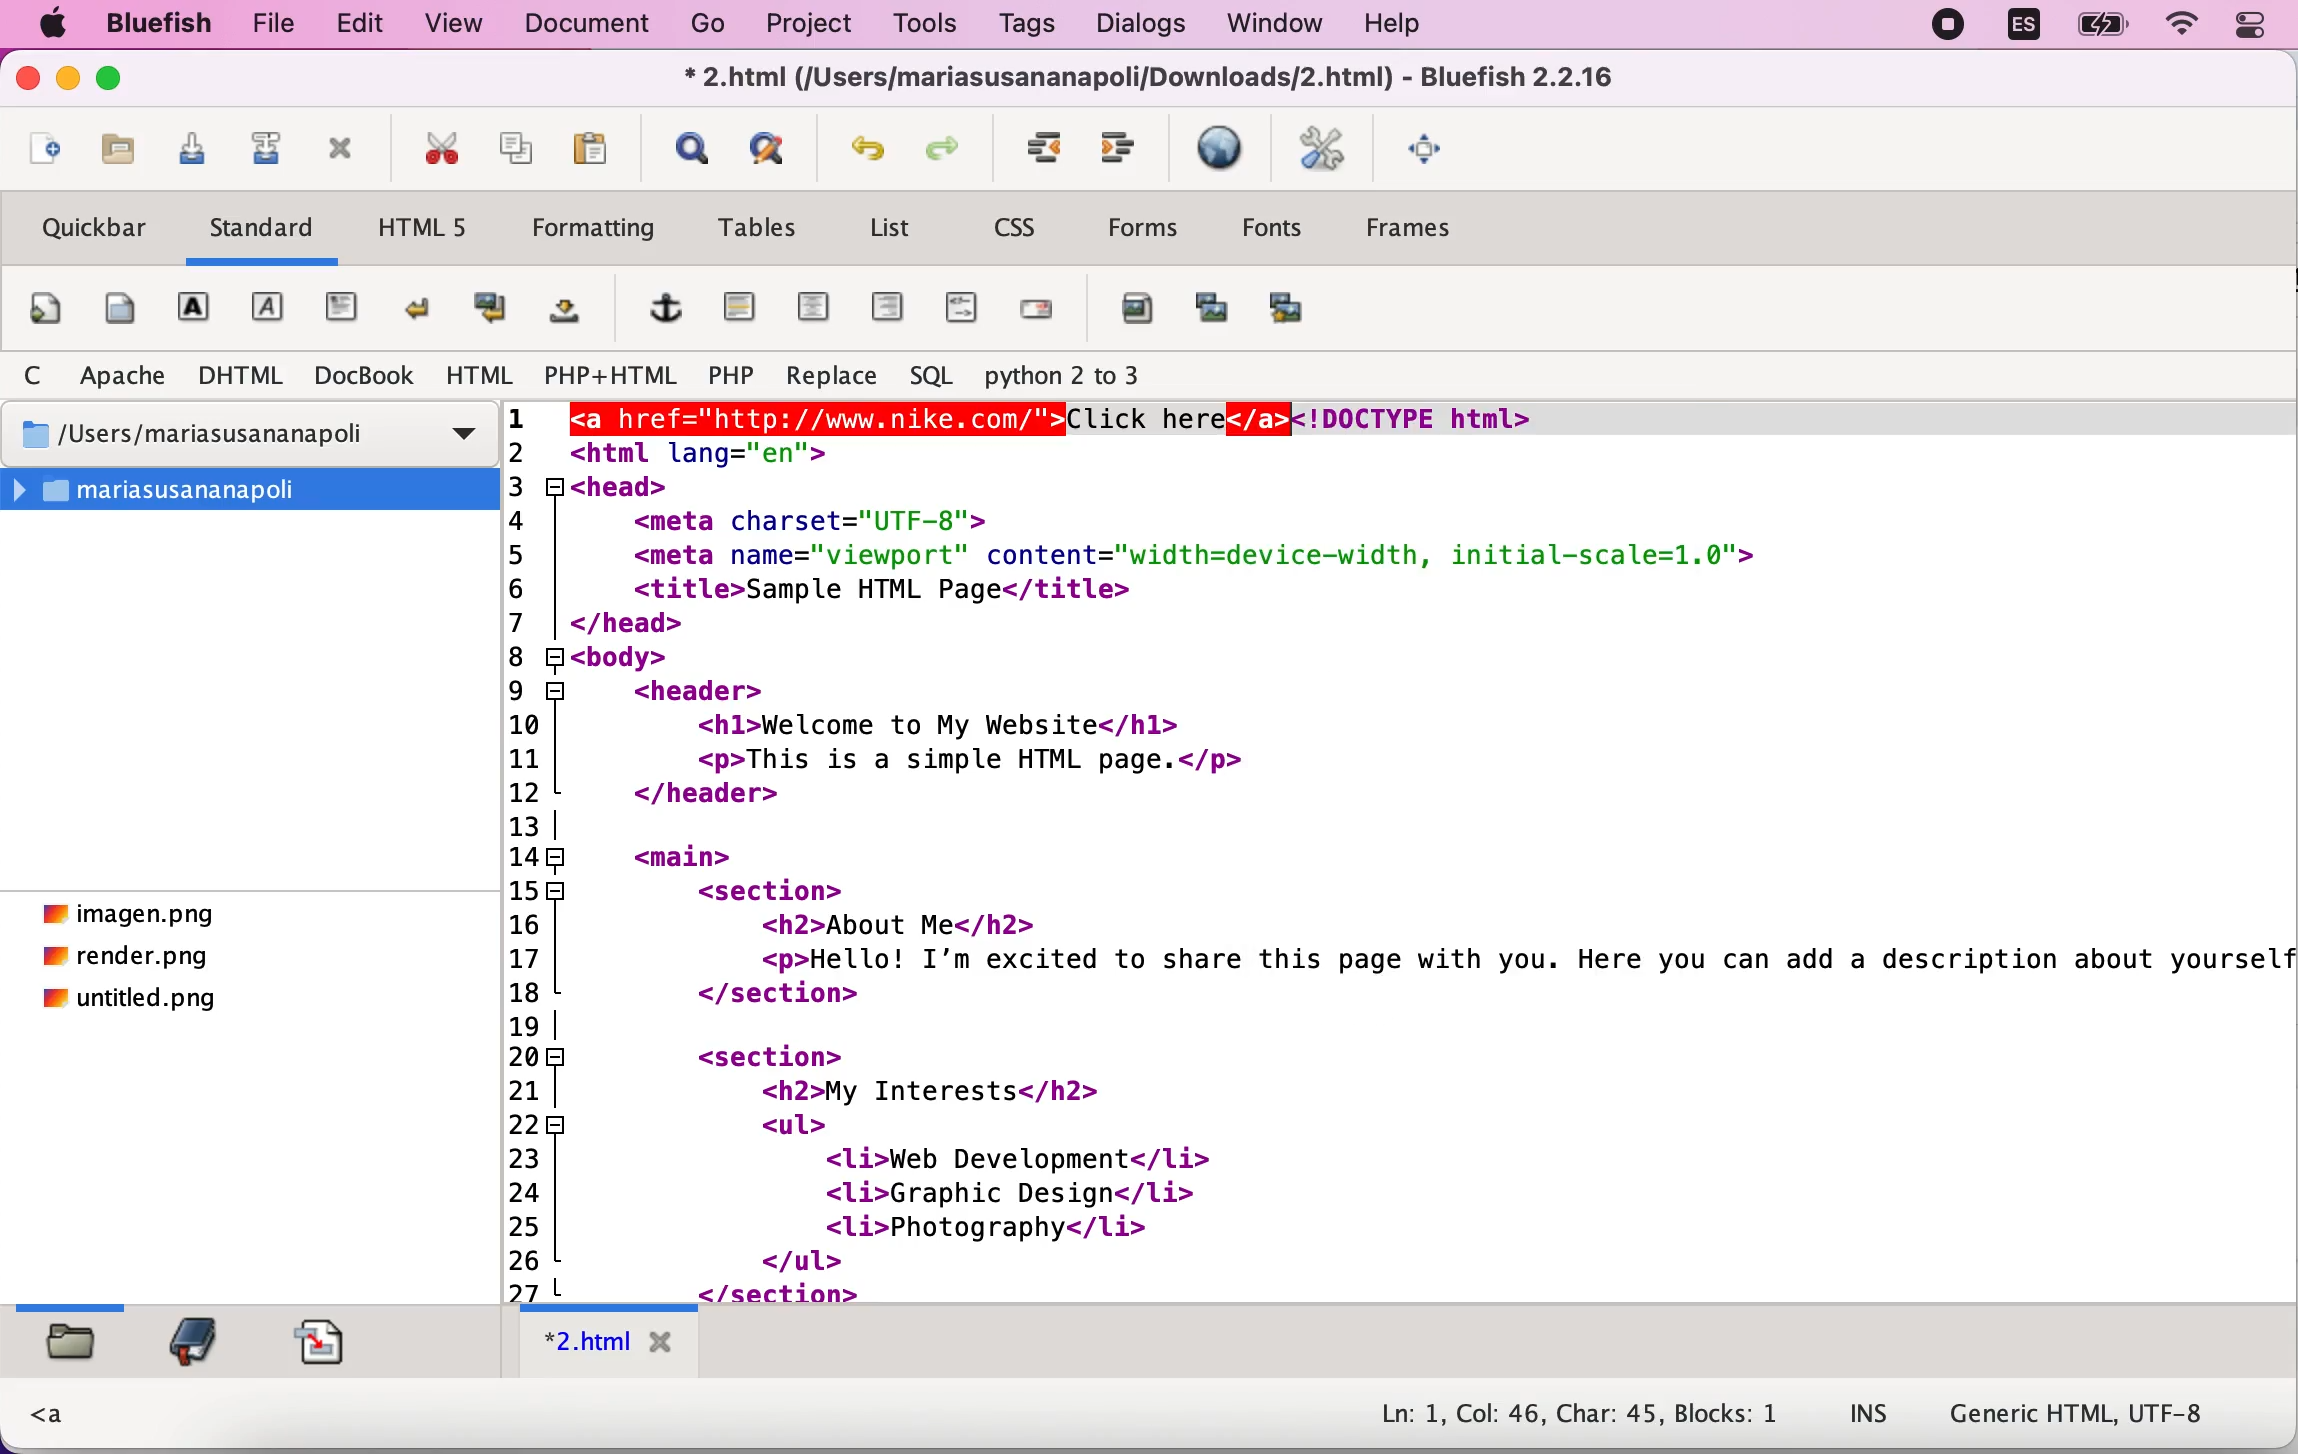  Describe the element at coordinates (2080, 1417) in the screenshot. I see `generic html` at that location.